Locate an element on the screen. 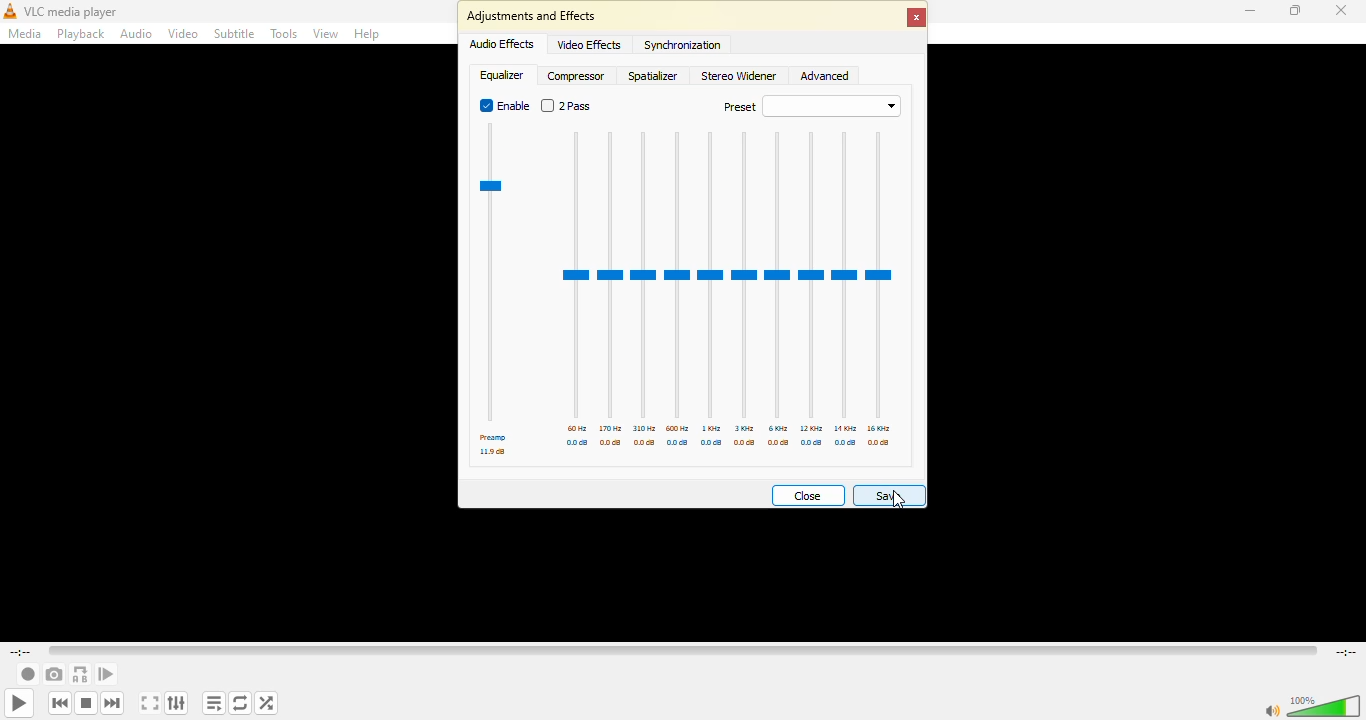 Image resolution: width=1366 pixels, height=720 pixels. minimize is located at coordinates (1248, 11).